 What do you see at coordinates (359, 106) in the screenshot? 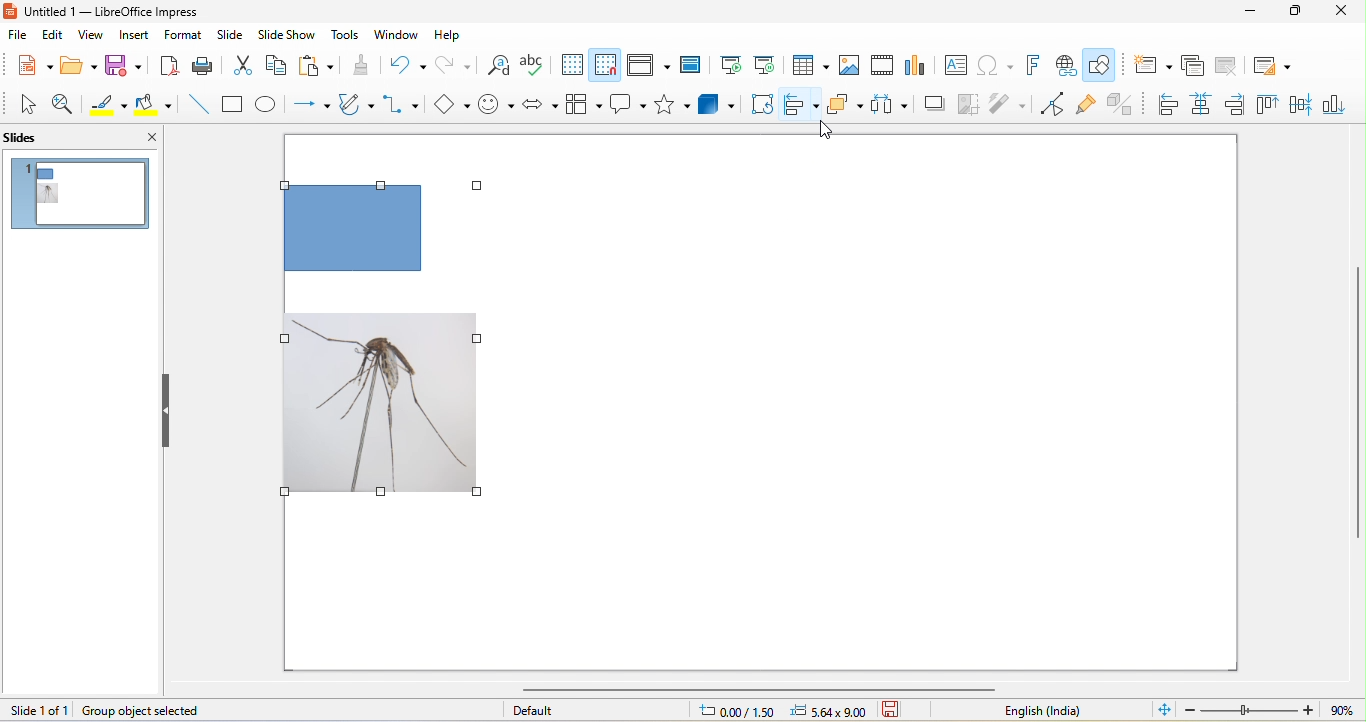
I see `curve and polygon` at bounding box center [359, 106].